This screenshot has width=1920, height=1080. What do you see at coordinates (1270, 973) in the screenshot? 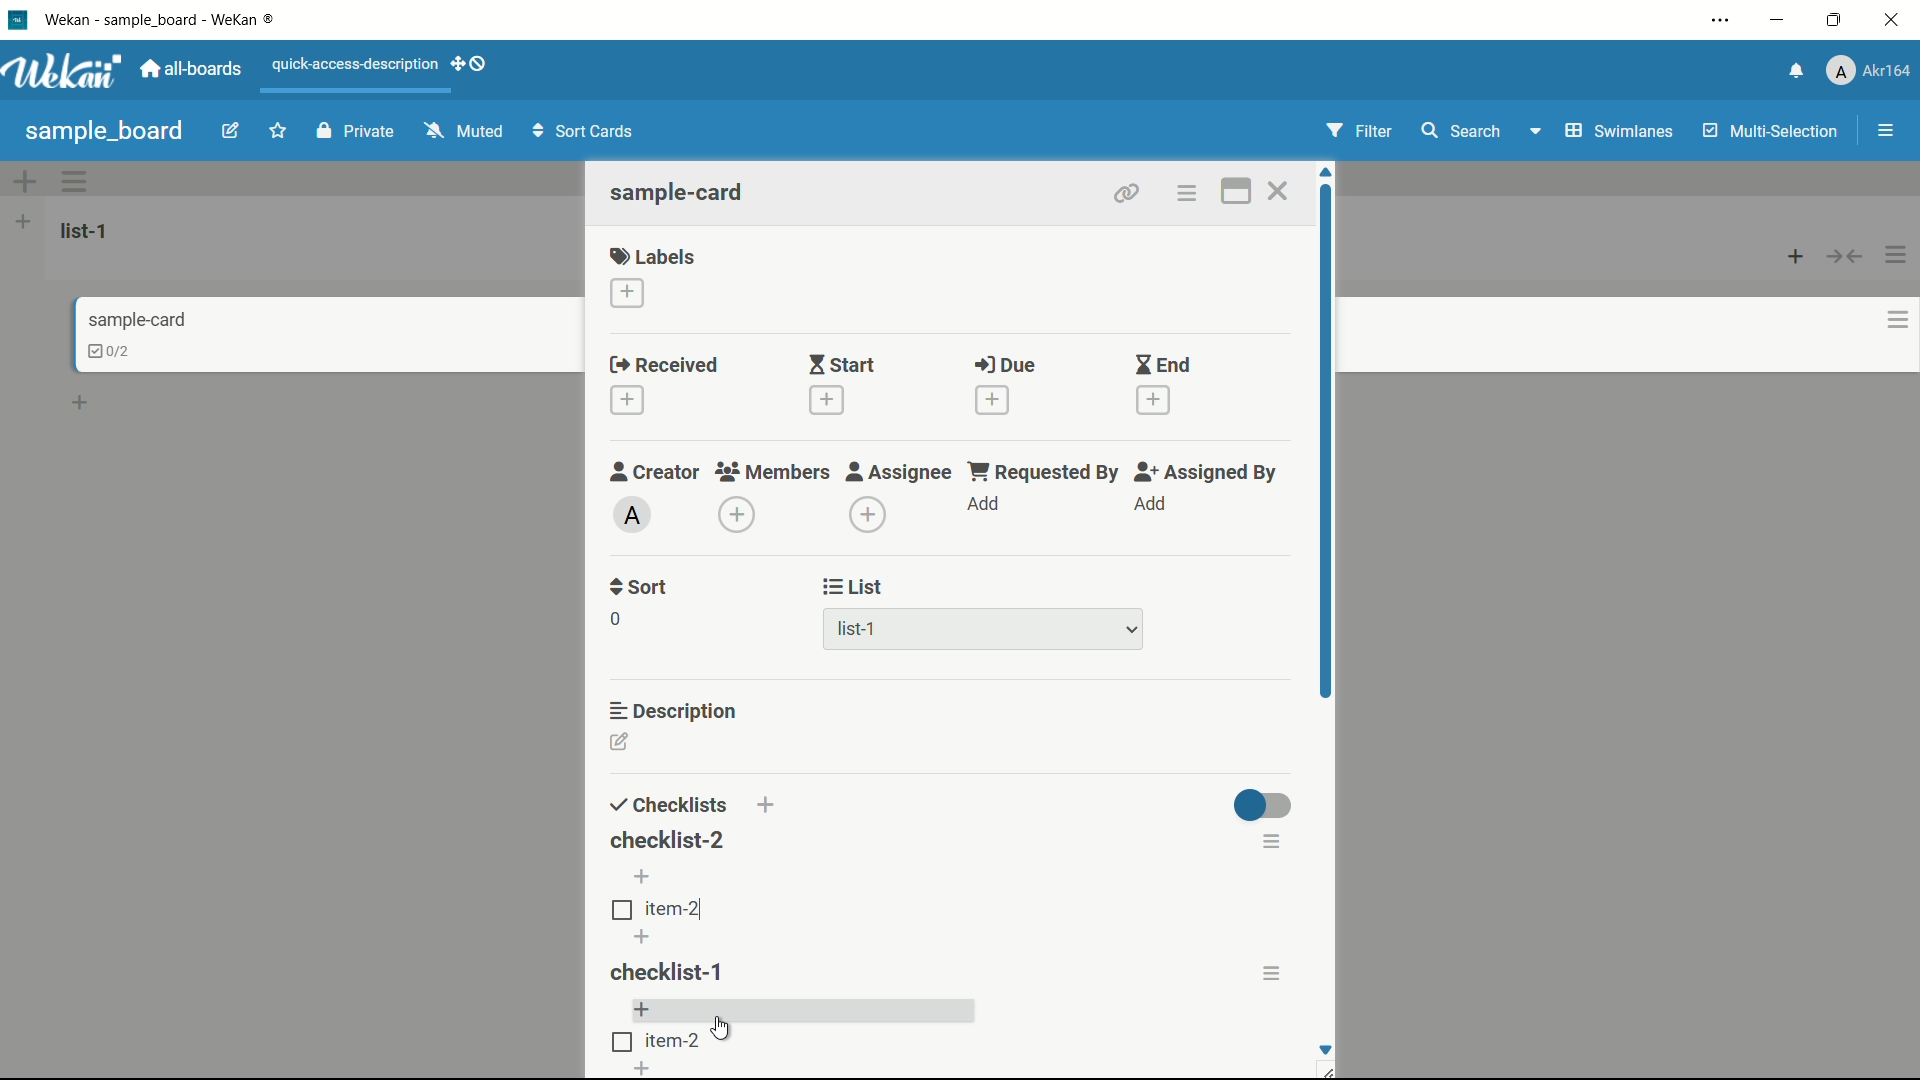
I see `copy to clipboard` at bounding box center [1270, 973].